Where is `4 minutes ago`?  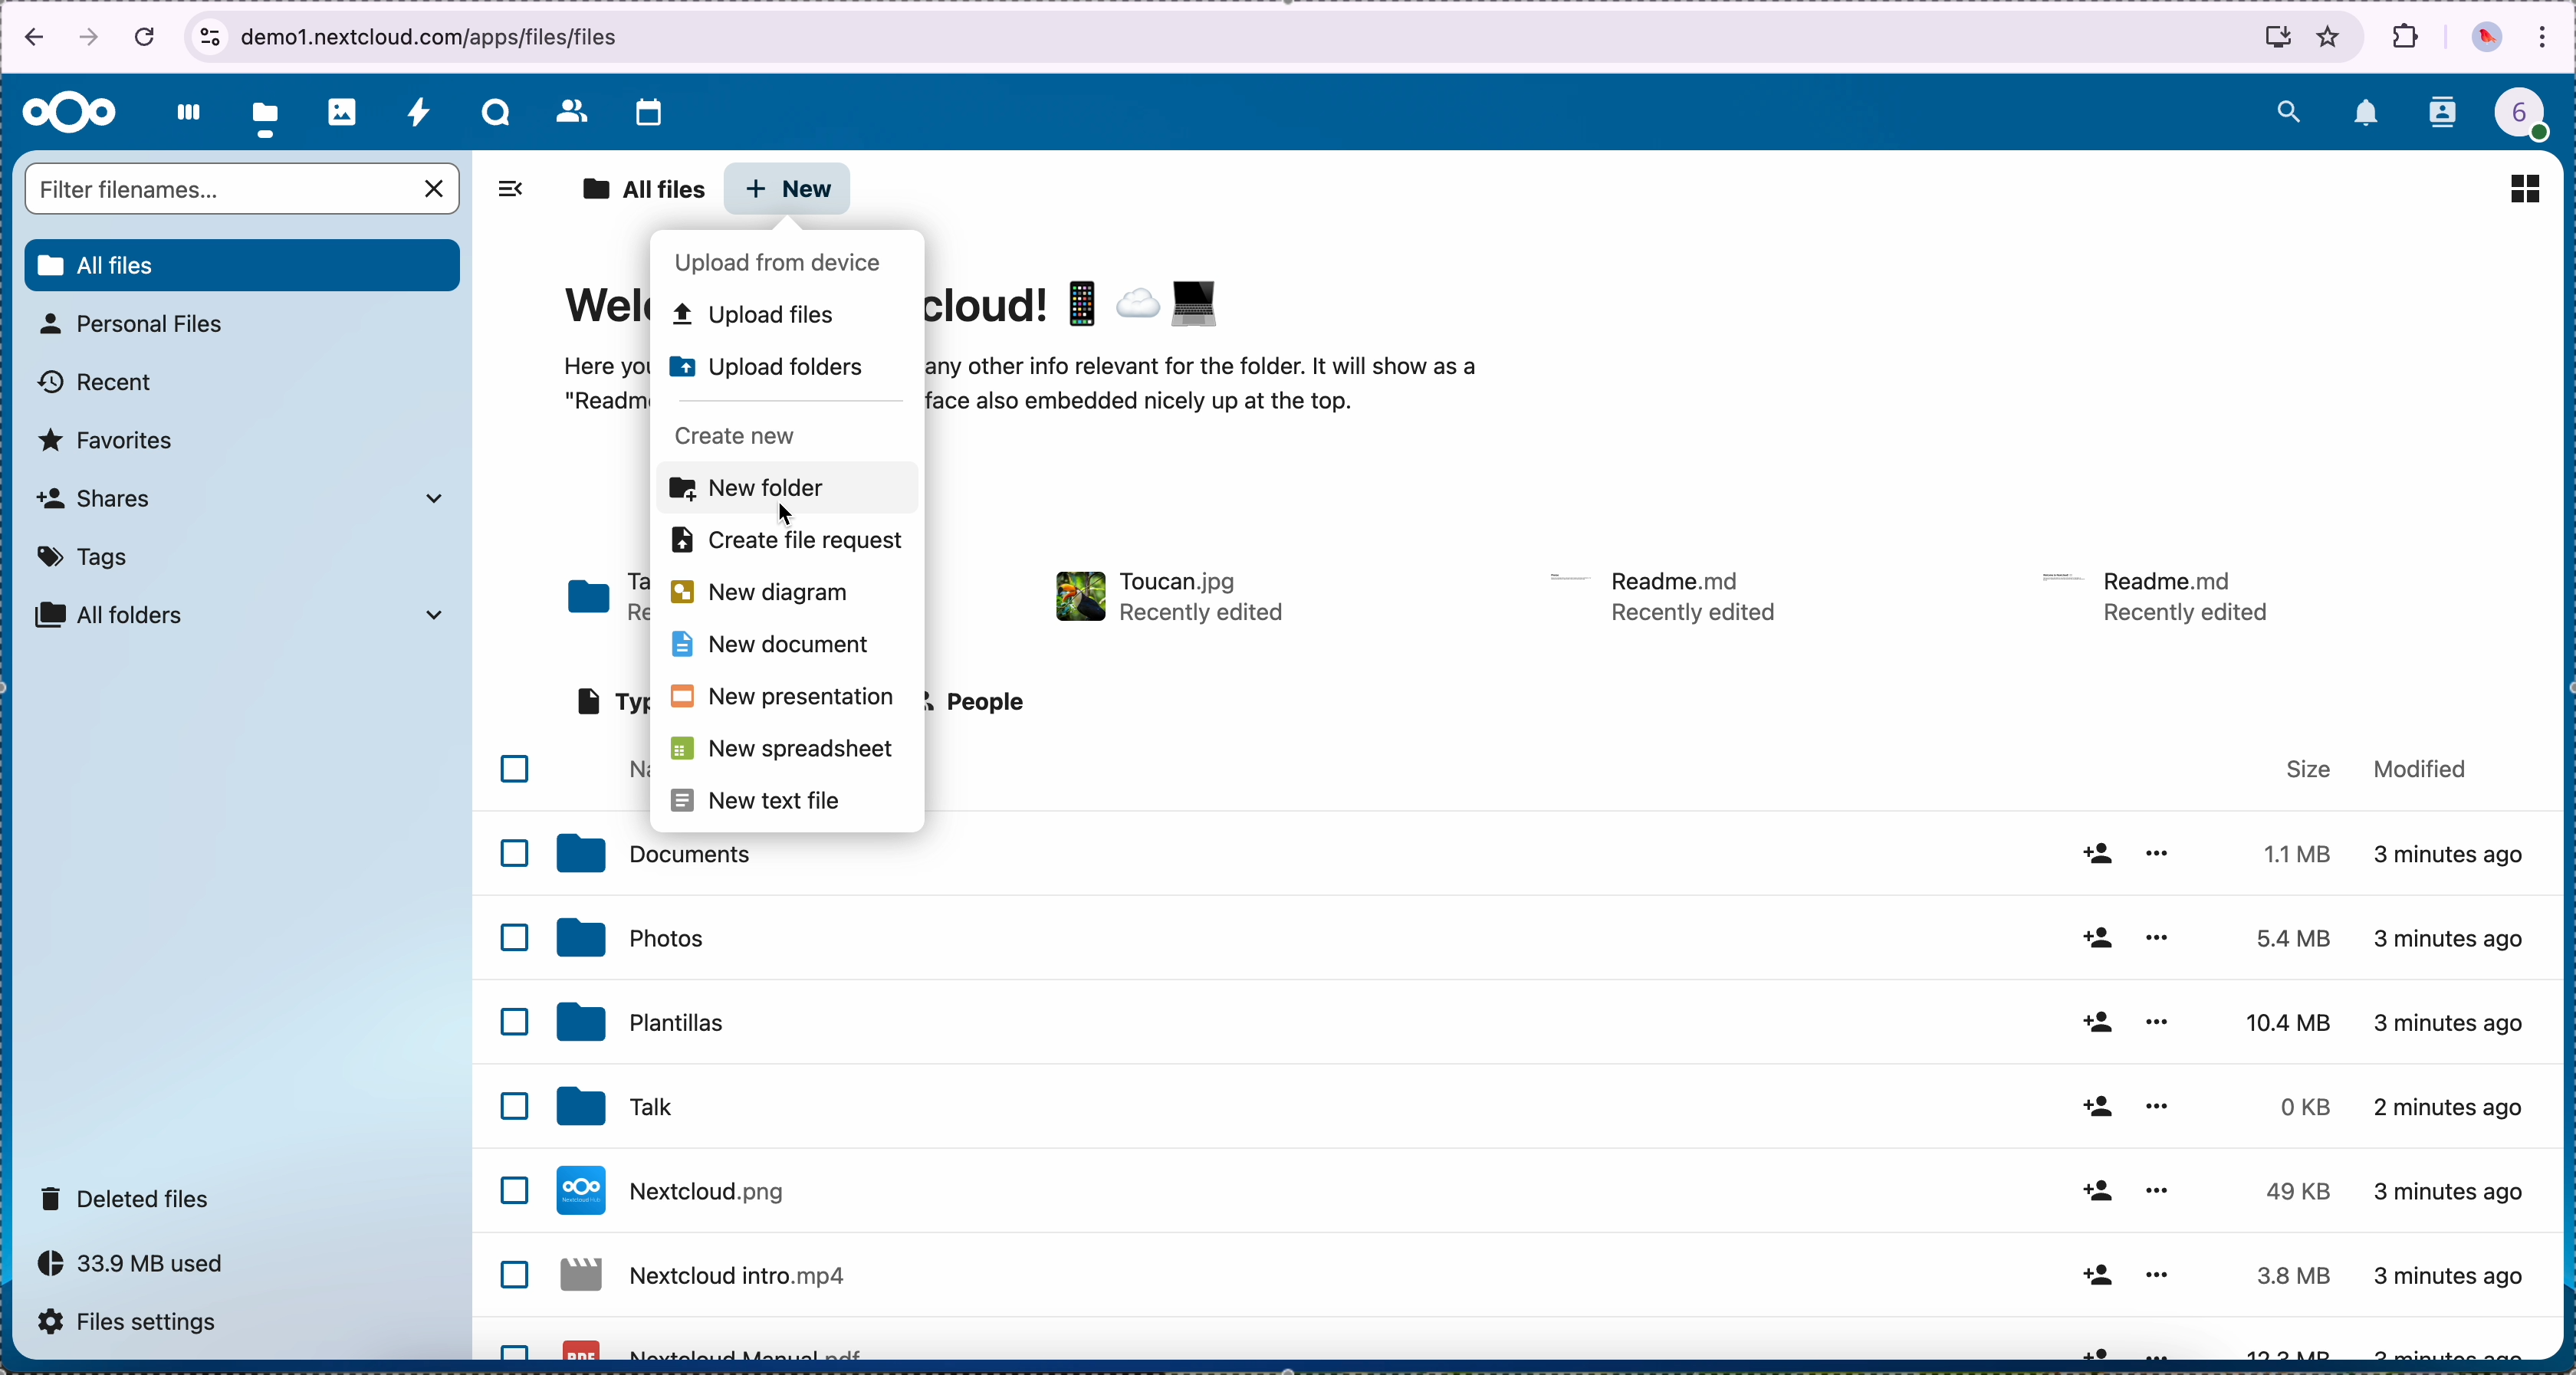 4 minutes ago is located at coordinates (2460, 1190).